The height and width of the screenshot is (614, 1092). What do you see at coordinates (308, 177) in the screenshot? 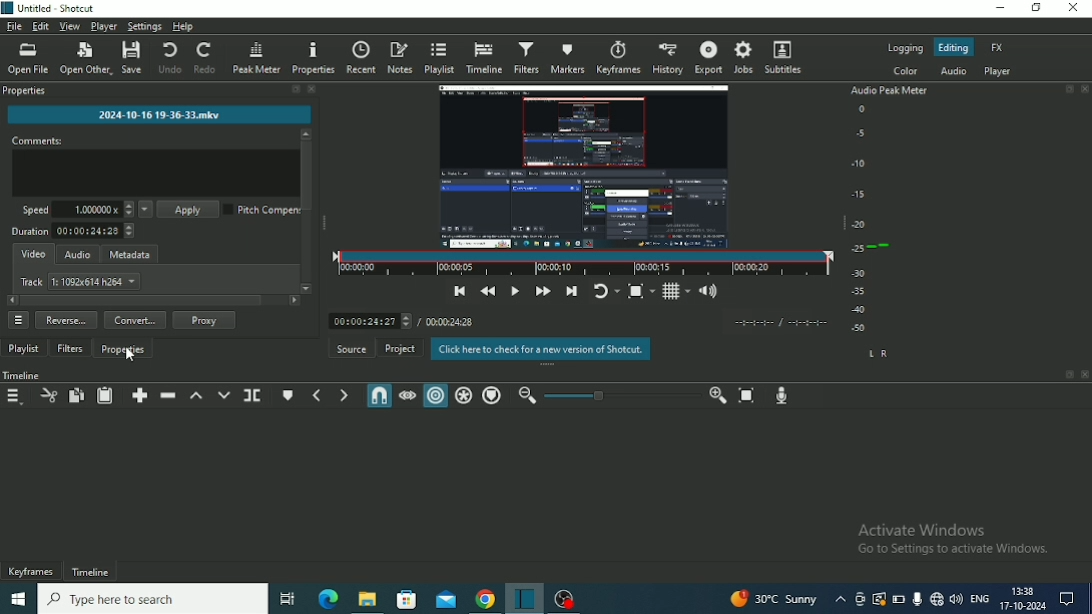
I see `Vertical scrollbar` at bounding box center [308, 177].